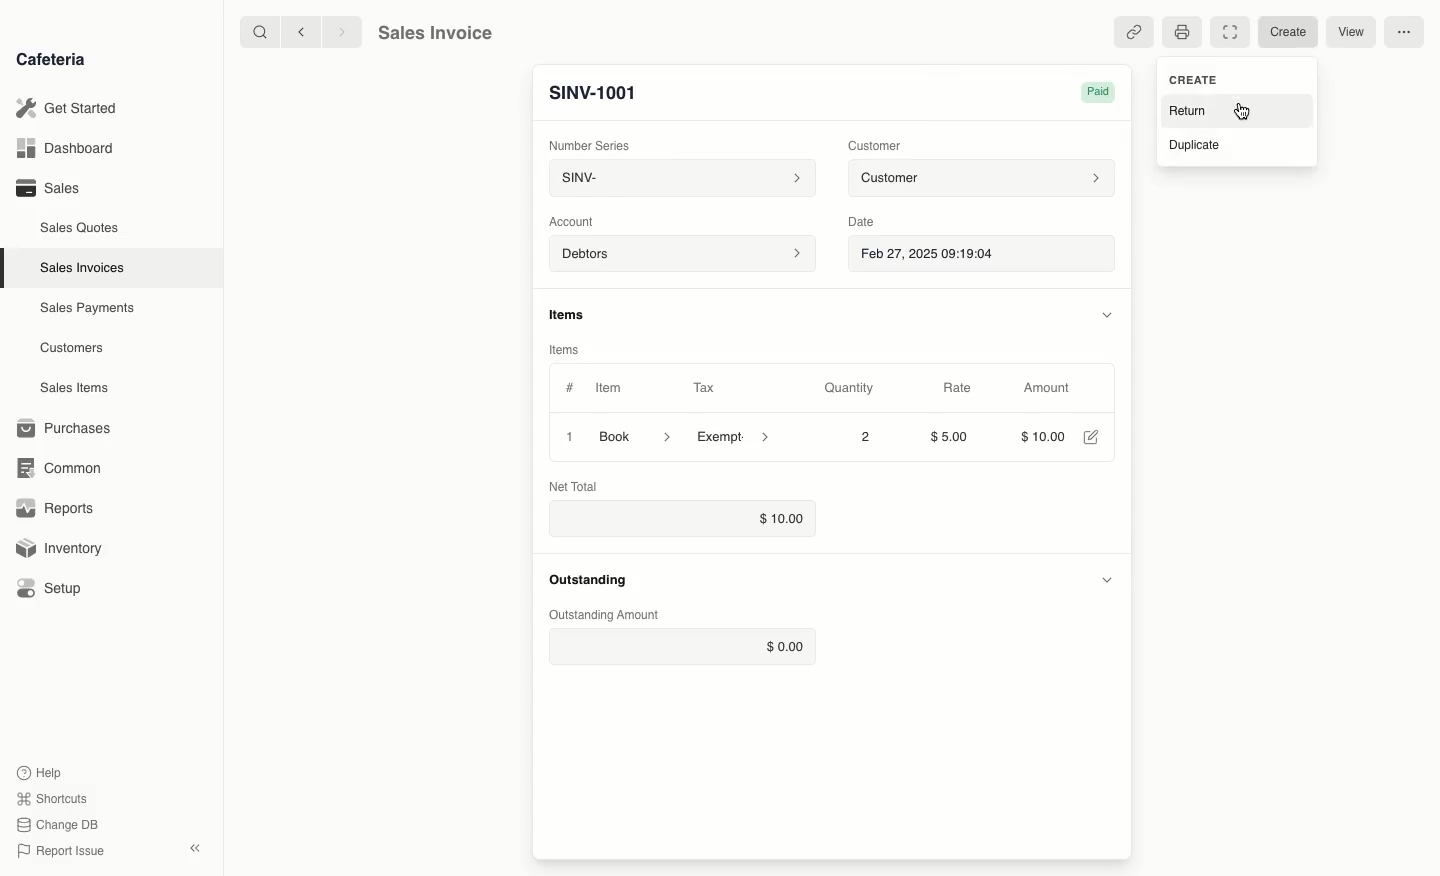  Describe the element at coordinates (67, 107) in the screenshot. I see `Get Started` at that location.